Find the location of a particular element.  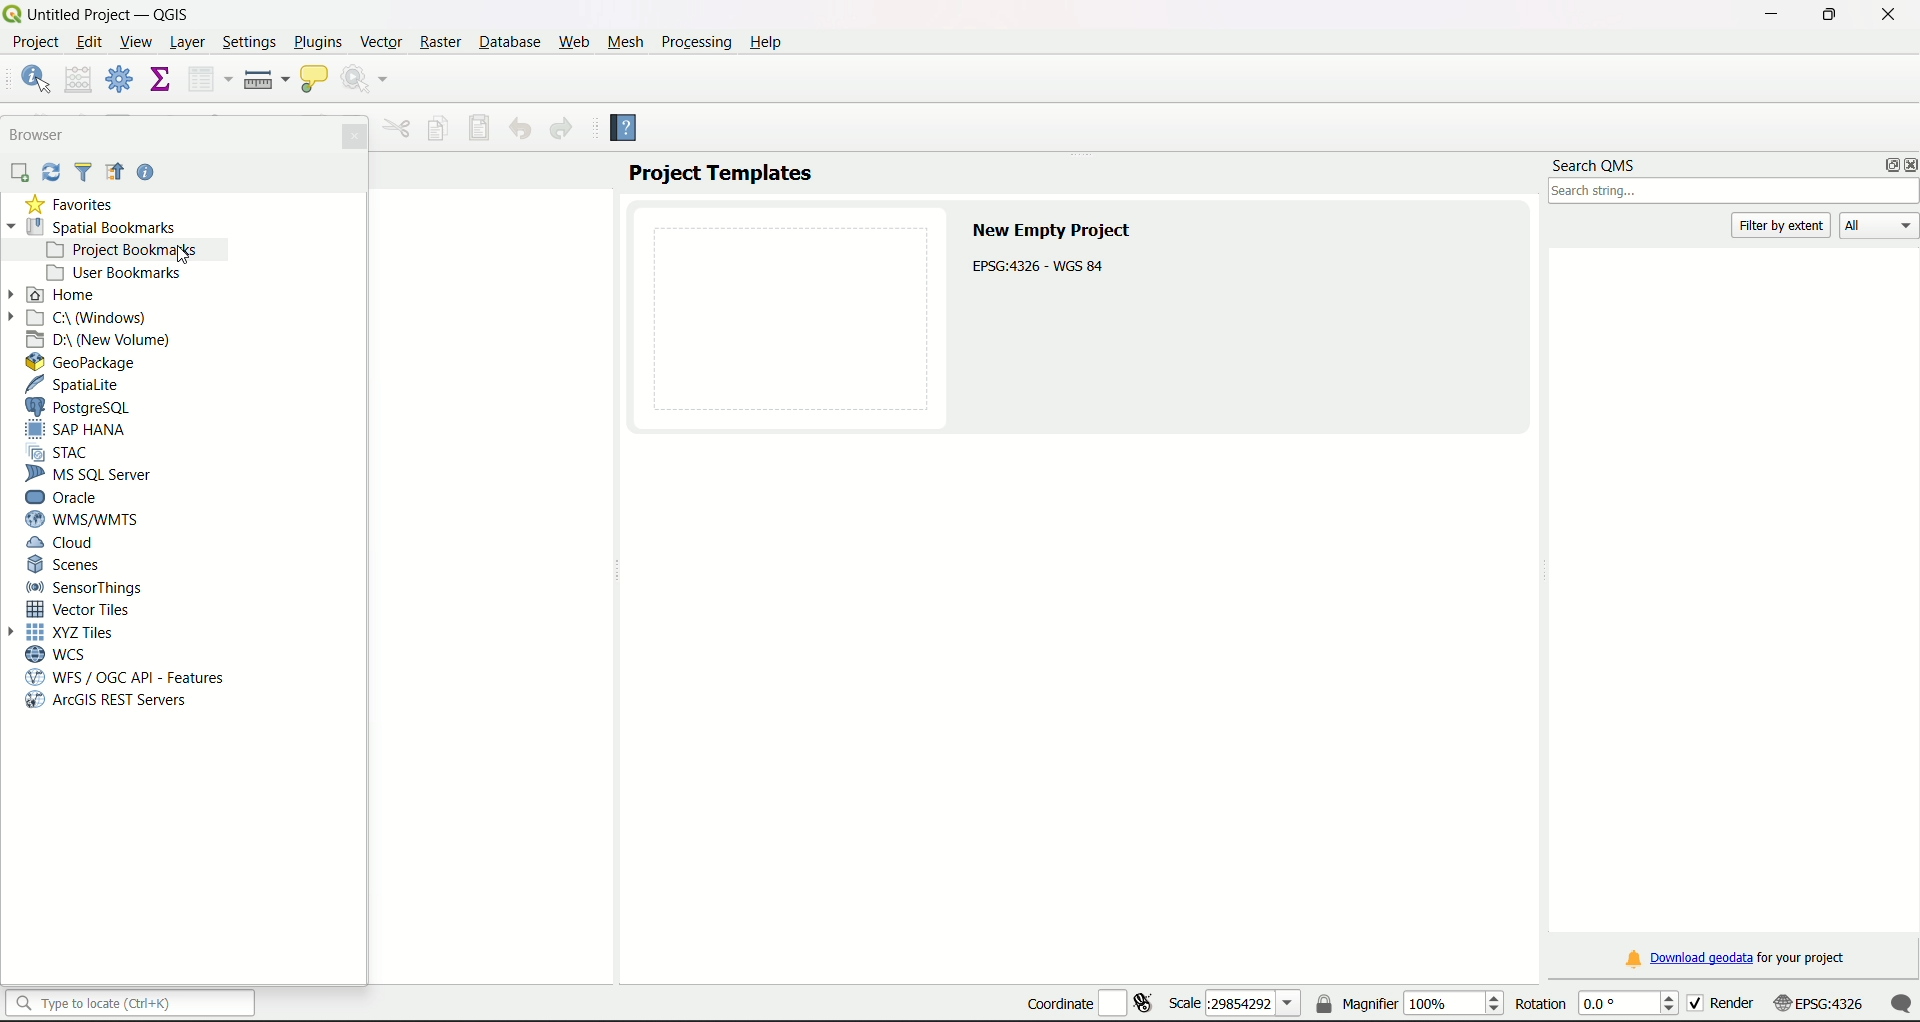

search QMS is located at coordinates (1594, 162).